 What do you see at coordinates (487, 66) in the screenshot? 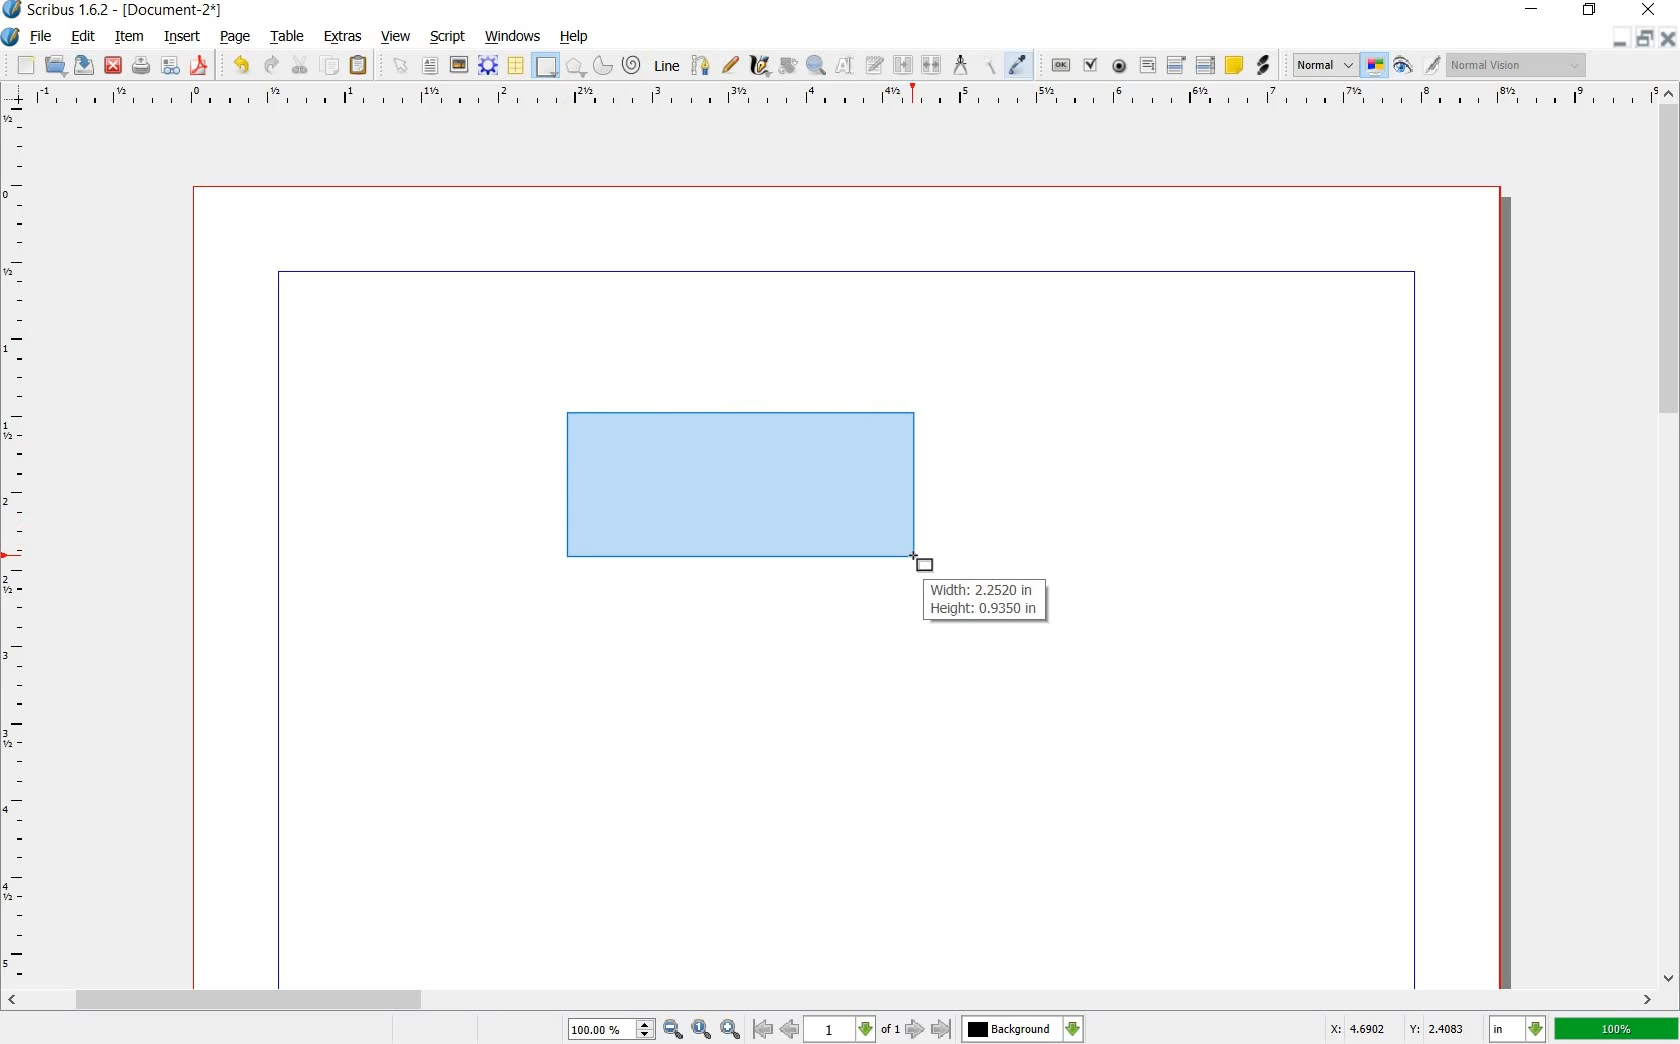
I see `RENDER FRAME` at bounding box center [487, 66].